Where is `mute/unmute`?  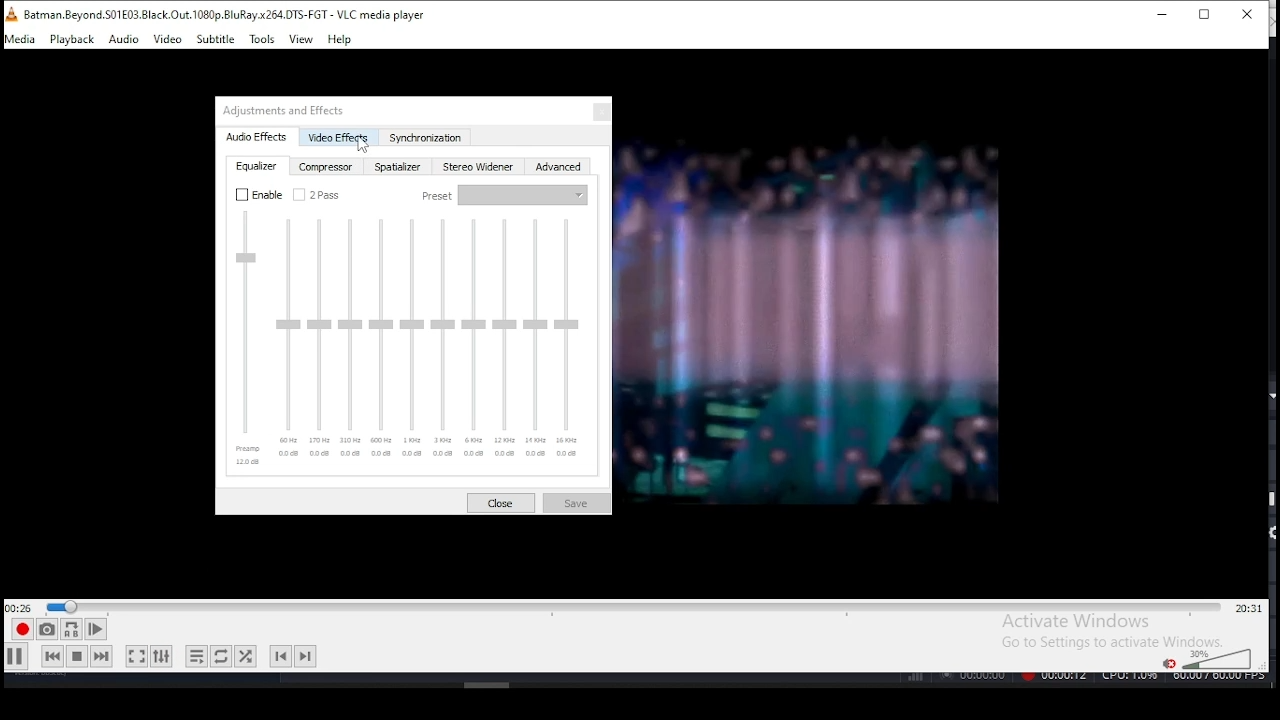 mute/unmute is located at coordinates (1166, 662).